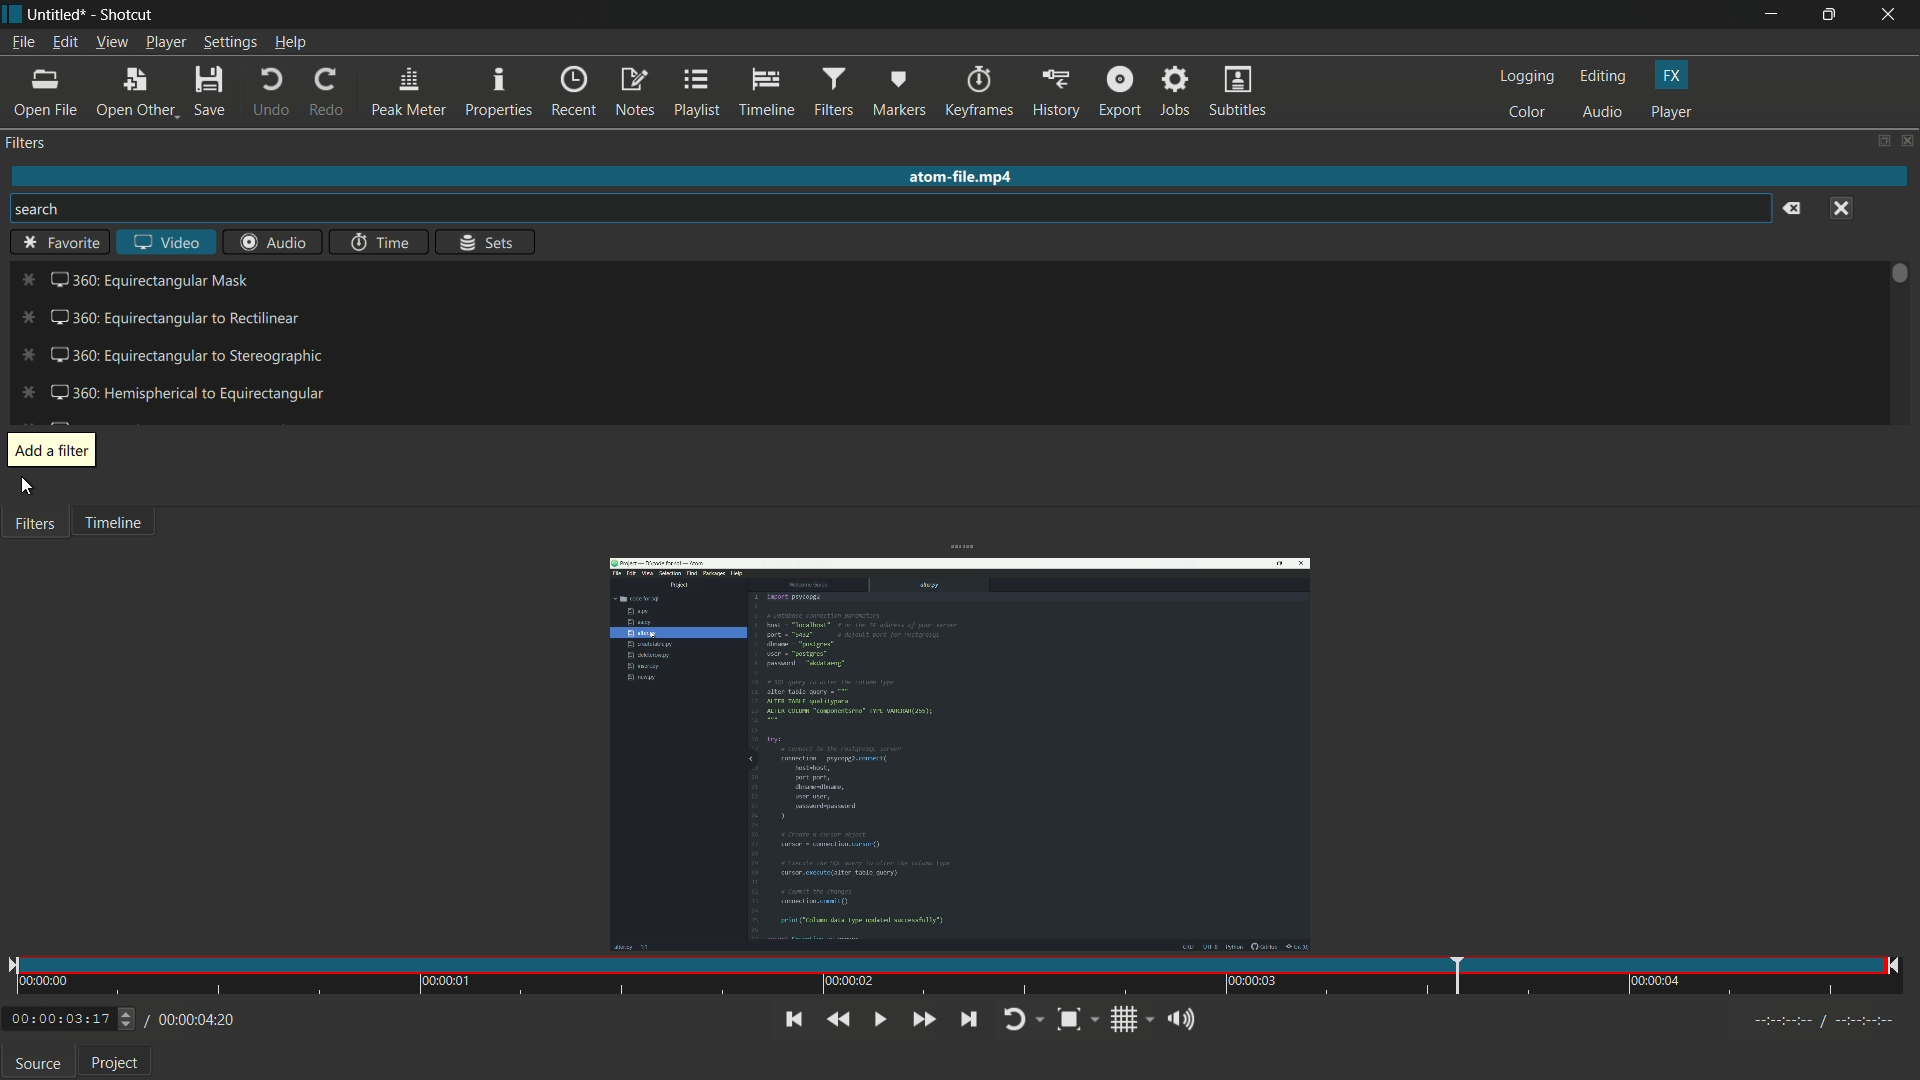 The image size is (1920, 1080). What do you see at coordinates (497, 93) in the screenshot?
I see `properties` at bounding box center [497, 93].